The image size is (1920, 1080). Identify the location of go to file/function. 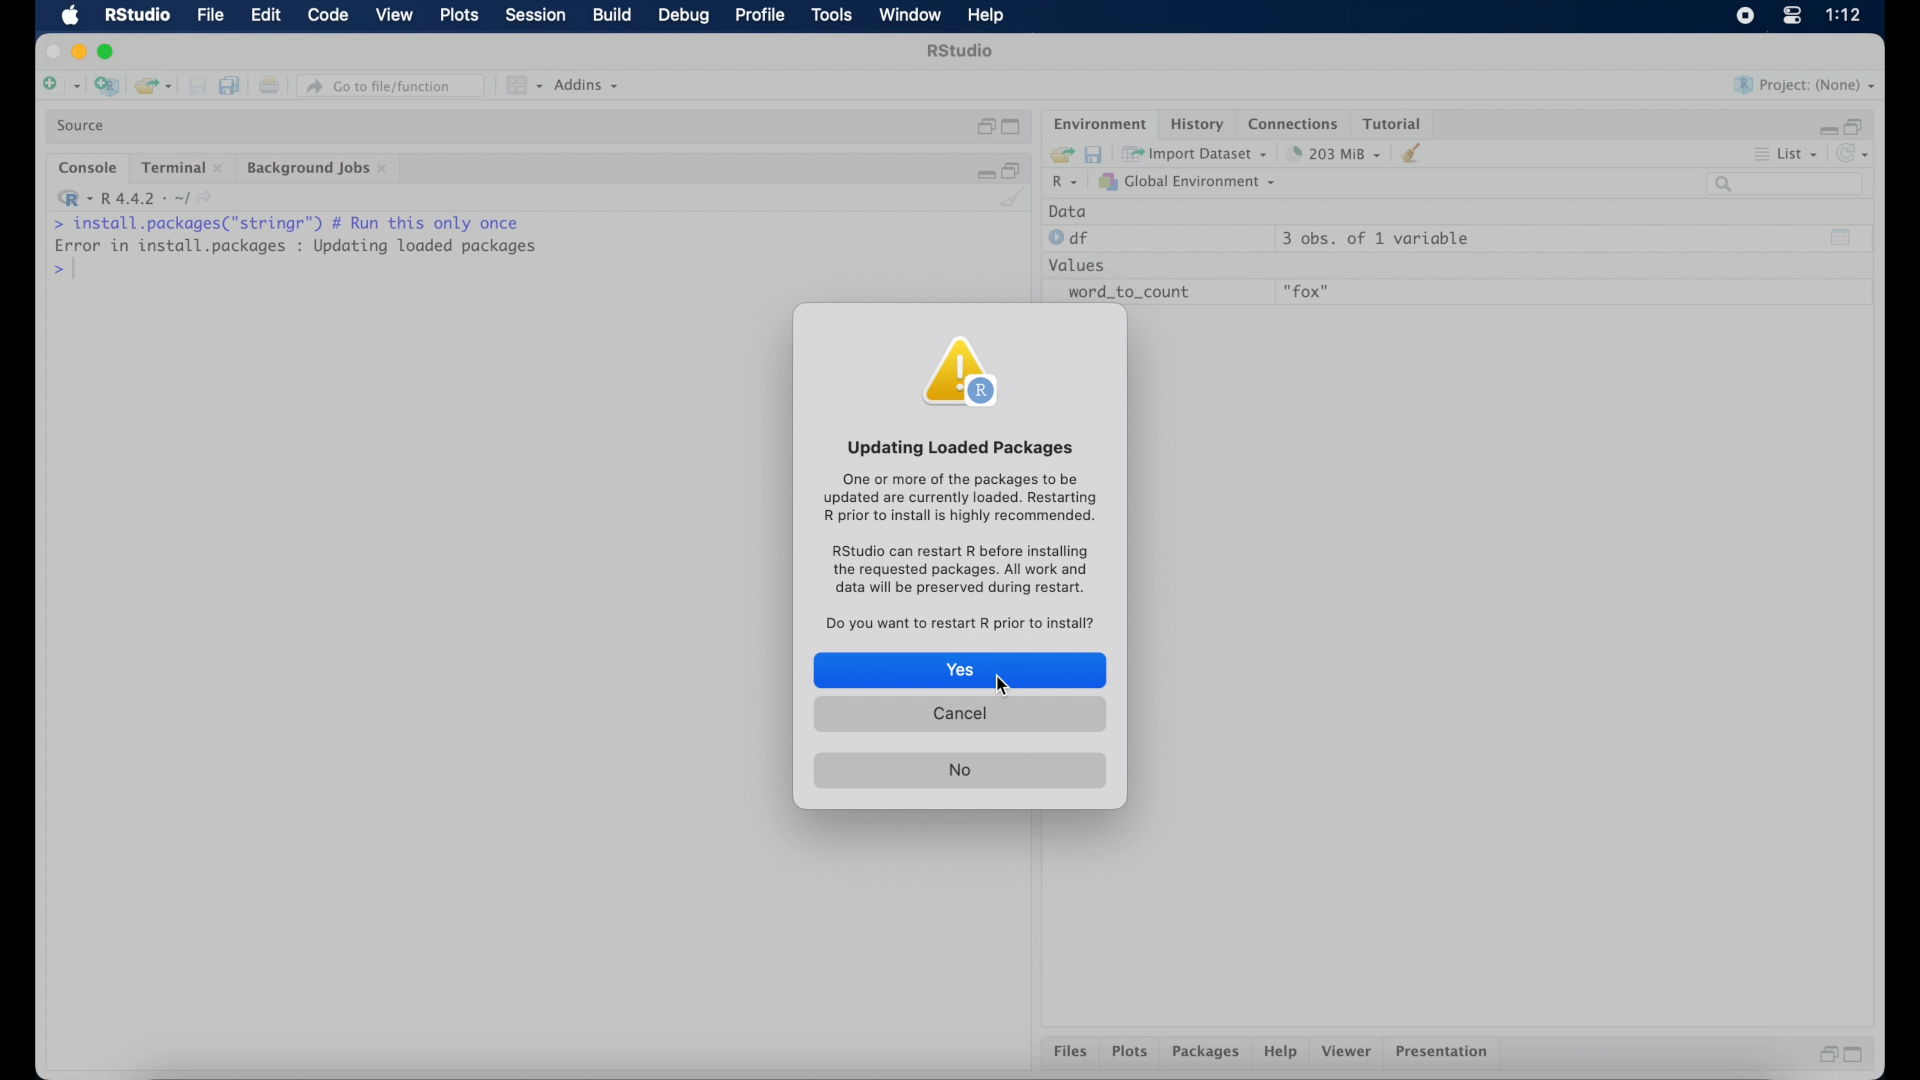
(395, 86).